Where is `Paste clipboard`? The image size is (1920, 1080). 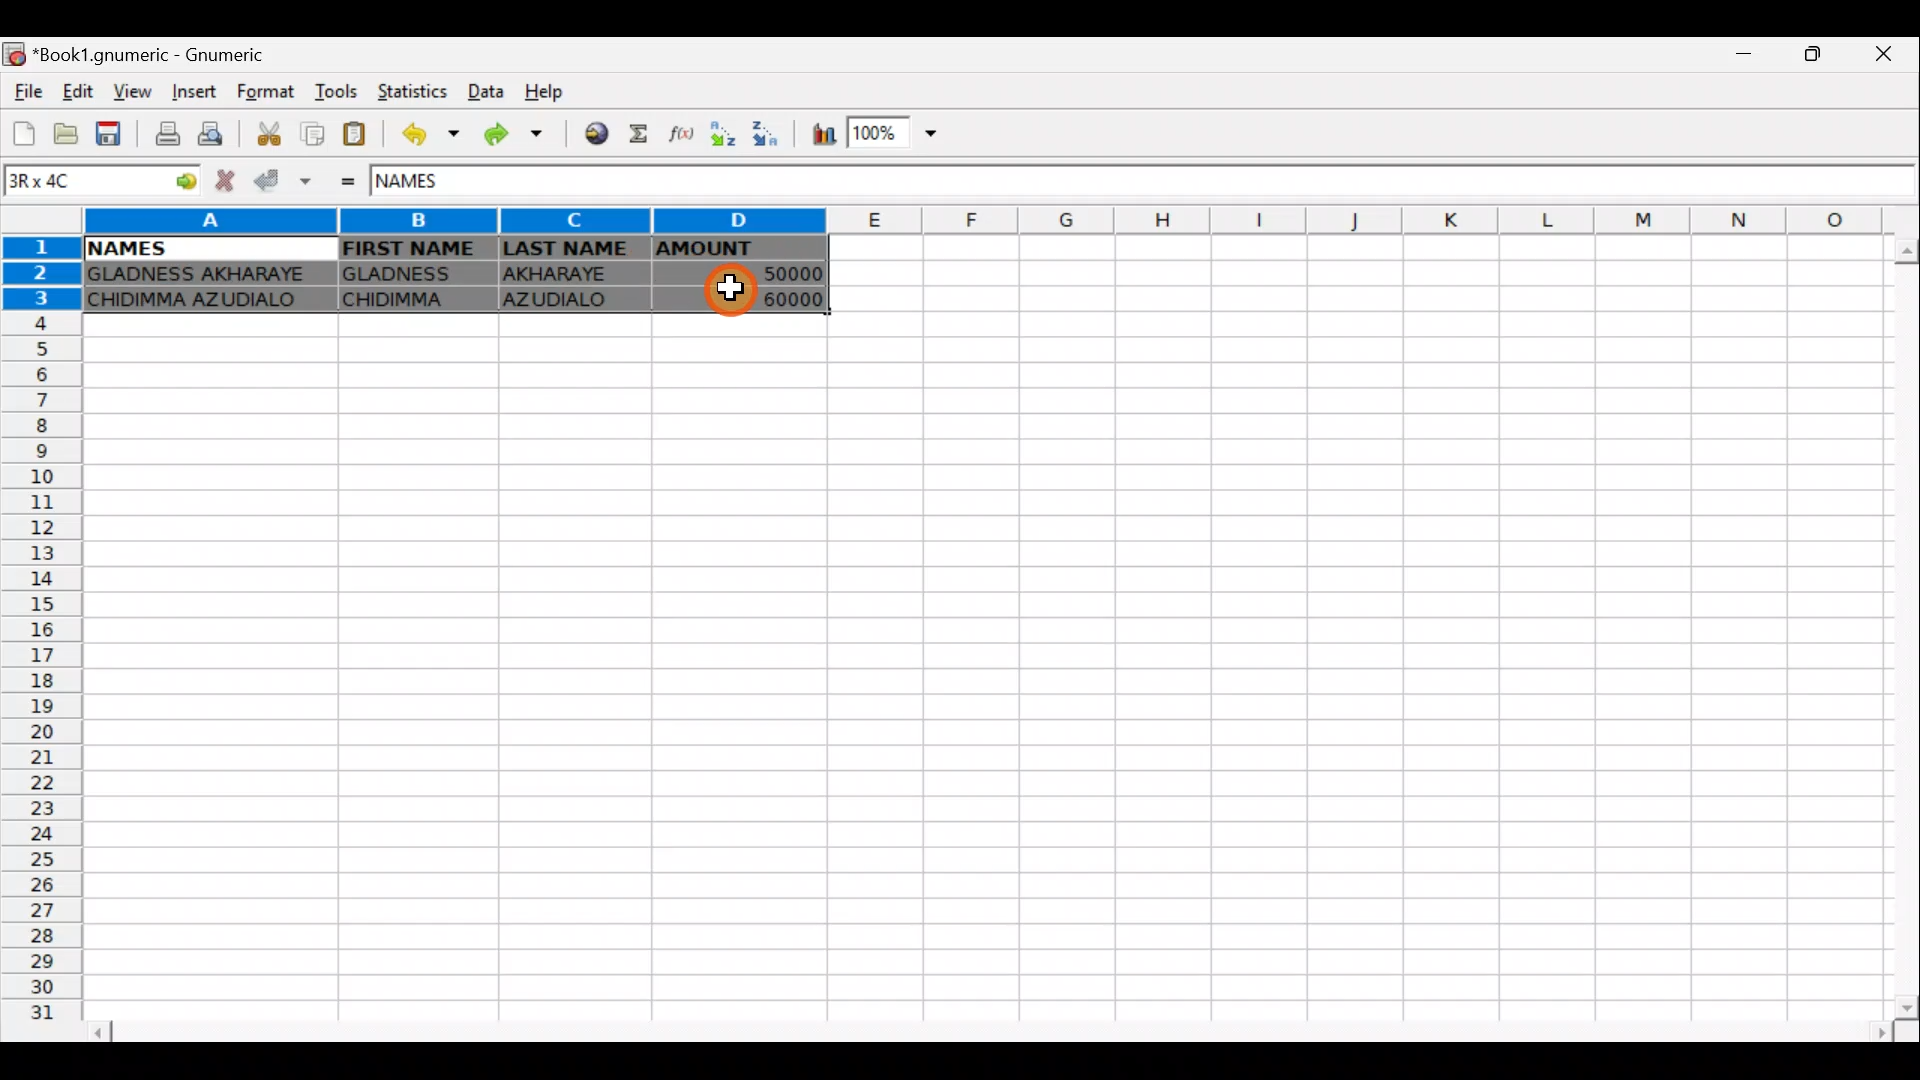 Paste clipboard is located at coordinates (354, 136).